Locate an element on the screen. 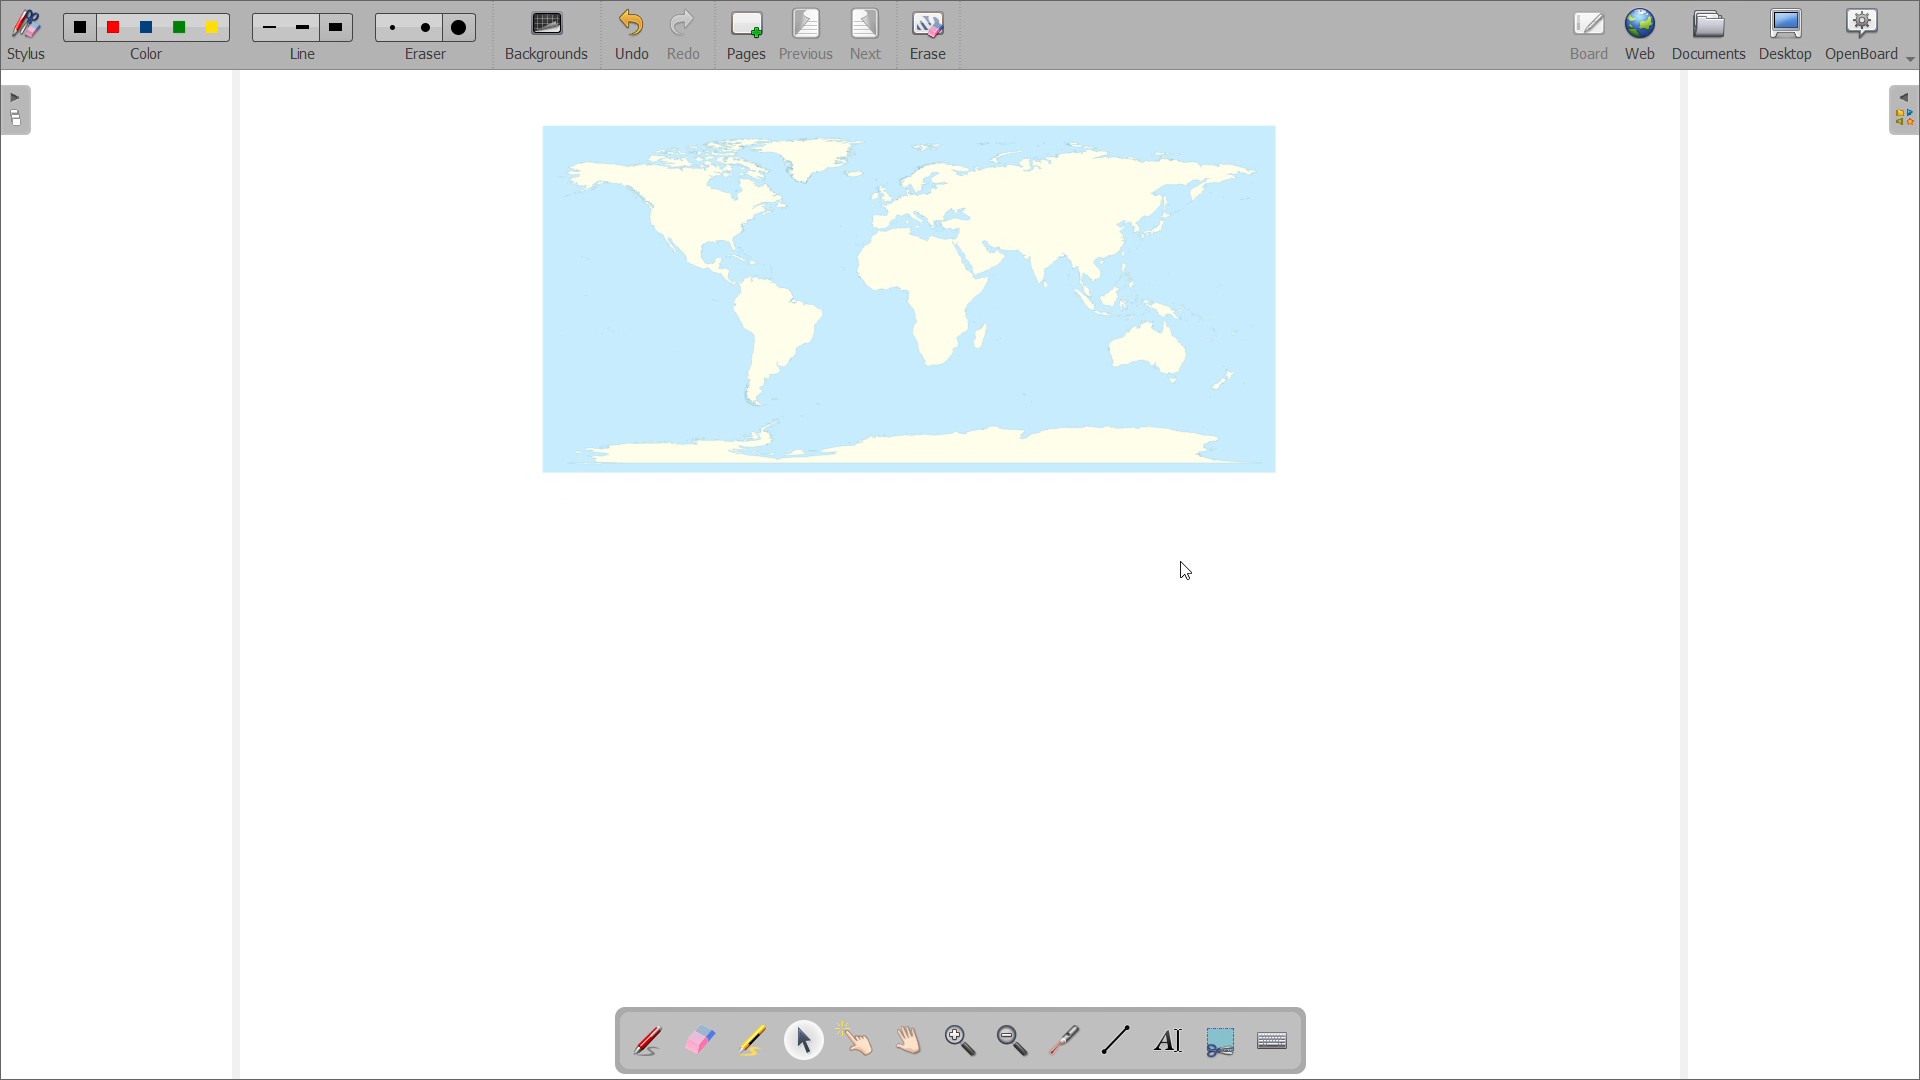  web is located at coordinates (1643, 36).